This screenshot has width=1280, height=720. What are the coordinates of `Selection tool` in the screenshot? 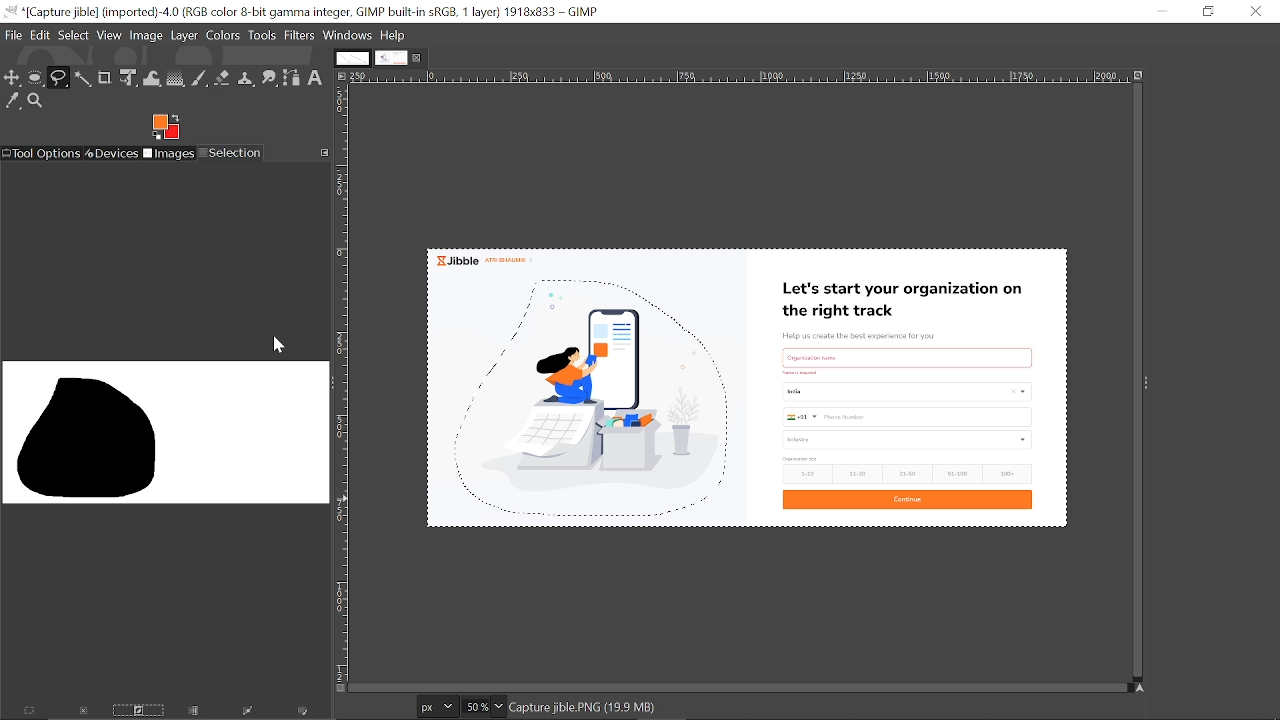 It's located at (230, 154).